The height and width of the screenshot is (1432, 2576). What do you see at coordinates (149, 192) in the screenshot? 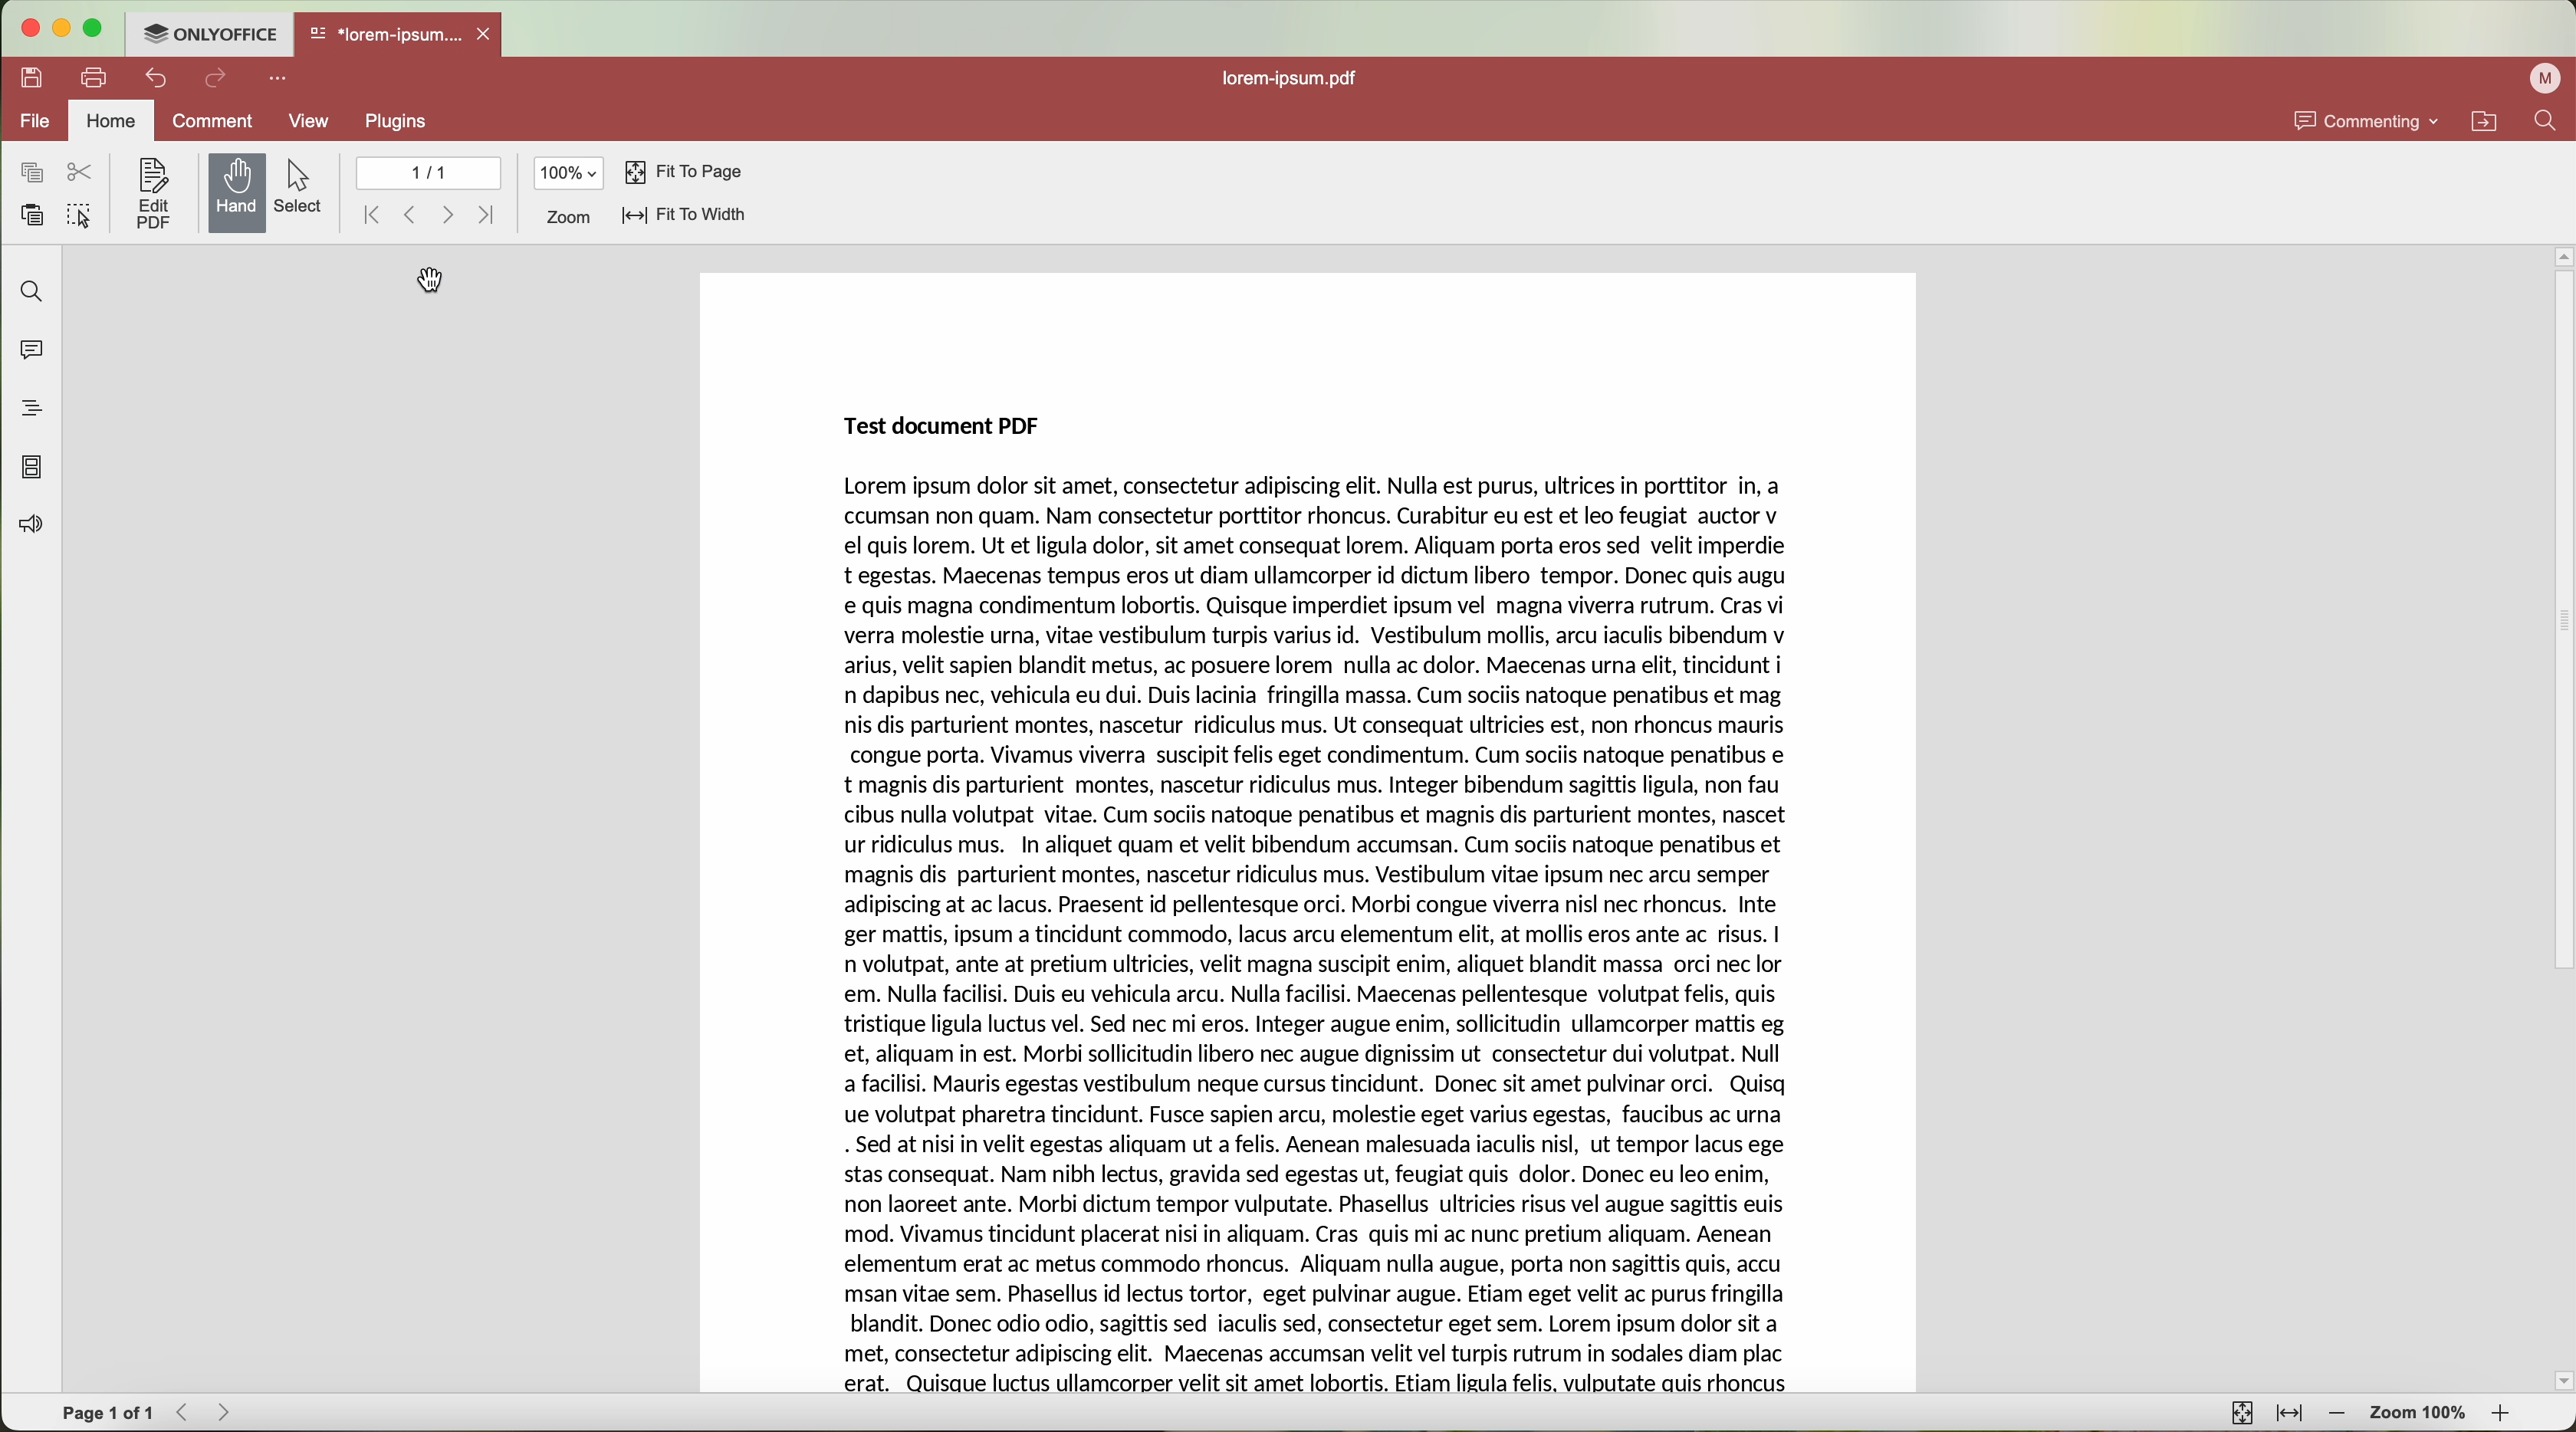
I see `edit PDF` at bounding box center [149, 192].